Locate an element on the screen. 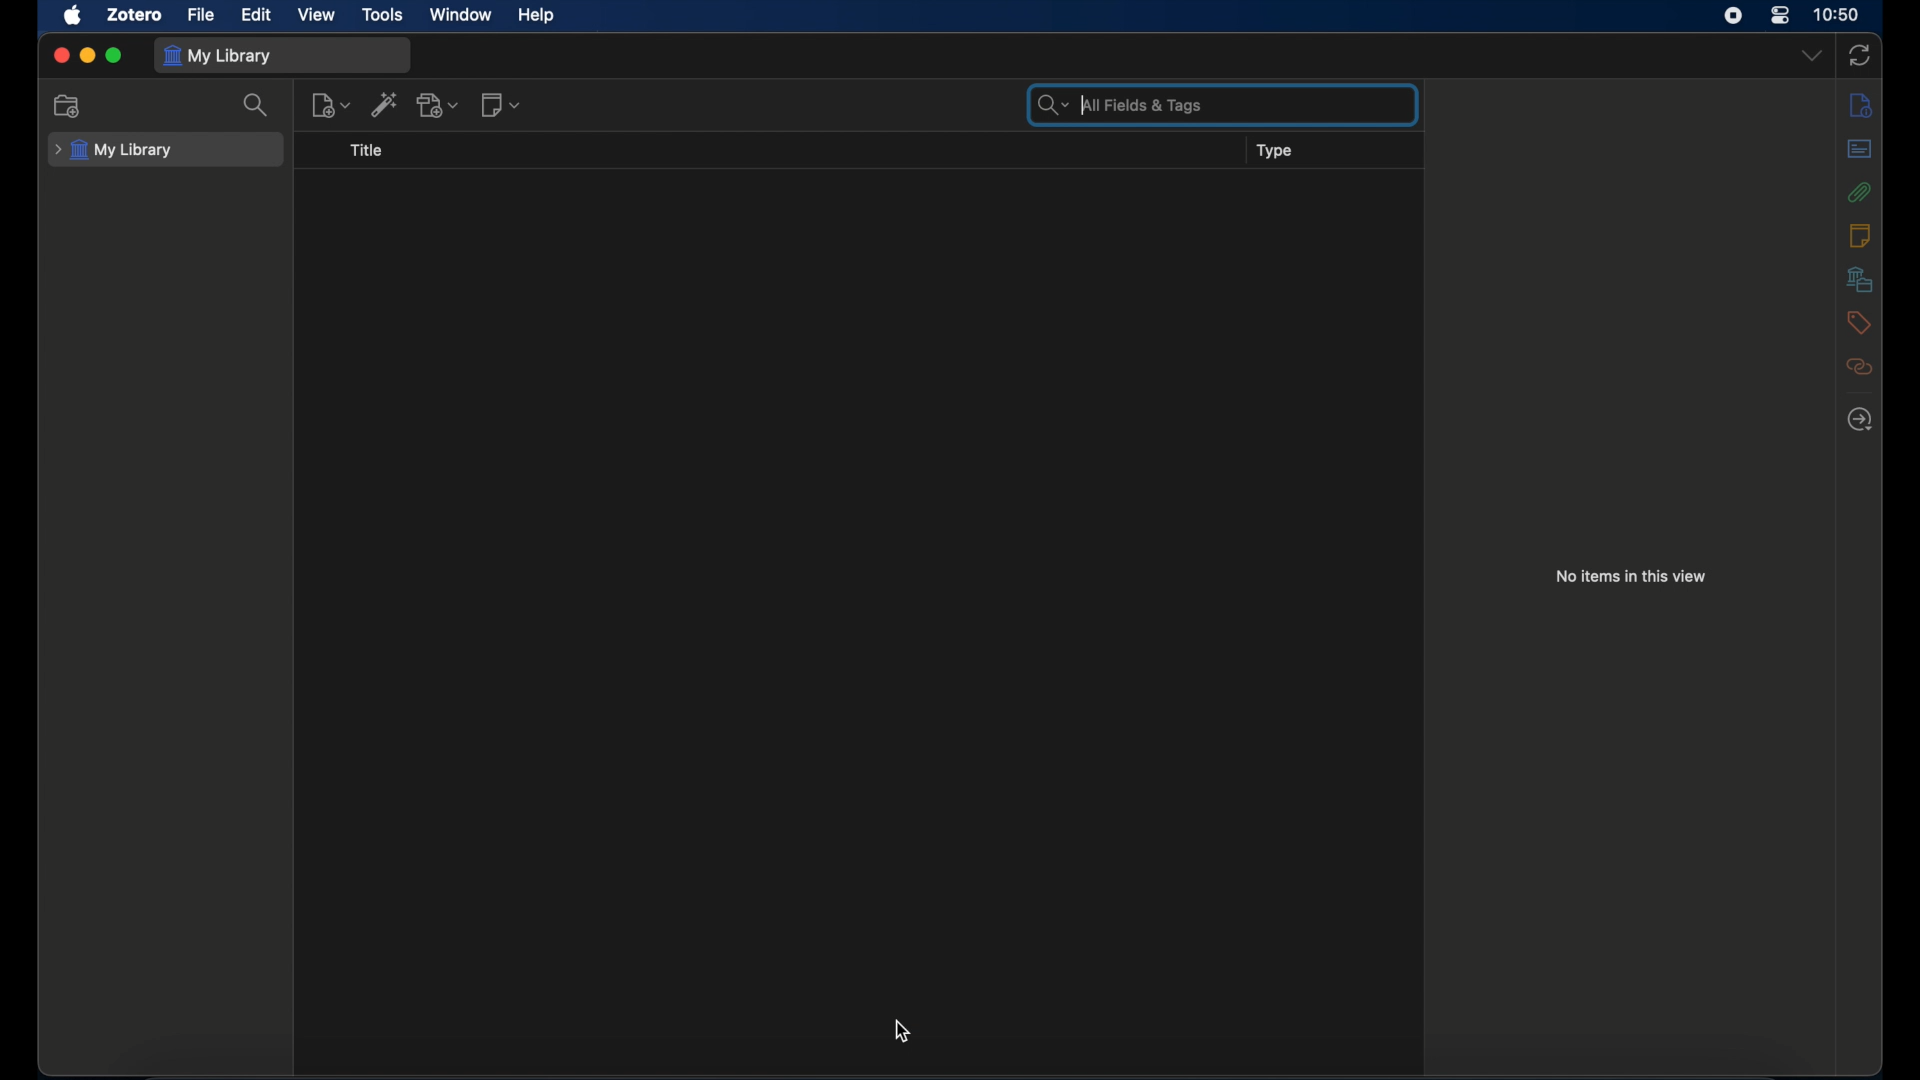 This screenshot has height=1080, width=1920. tags is located at coordinates (1858, 323).